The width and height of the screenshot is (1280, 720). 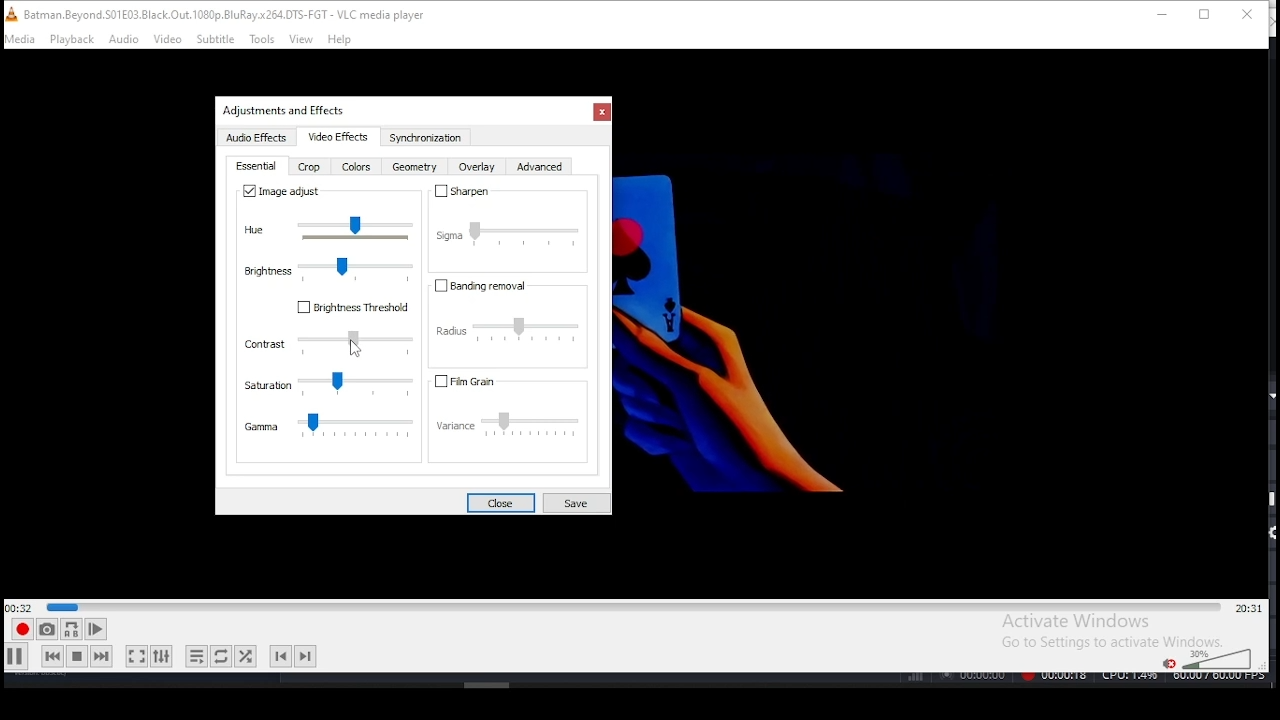 What do you see at coordinates (259, 139) in the screenshot?
I see `audio effects` at bounding box center [259, 139].